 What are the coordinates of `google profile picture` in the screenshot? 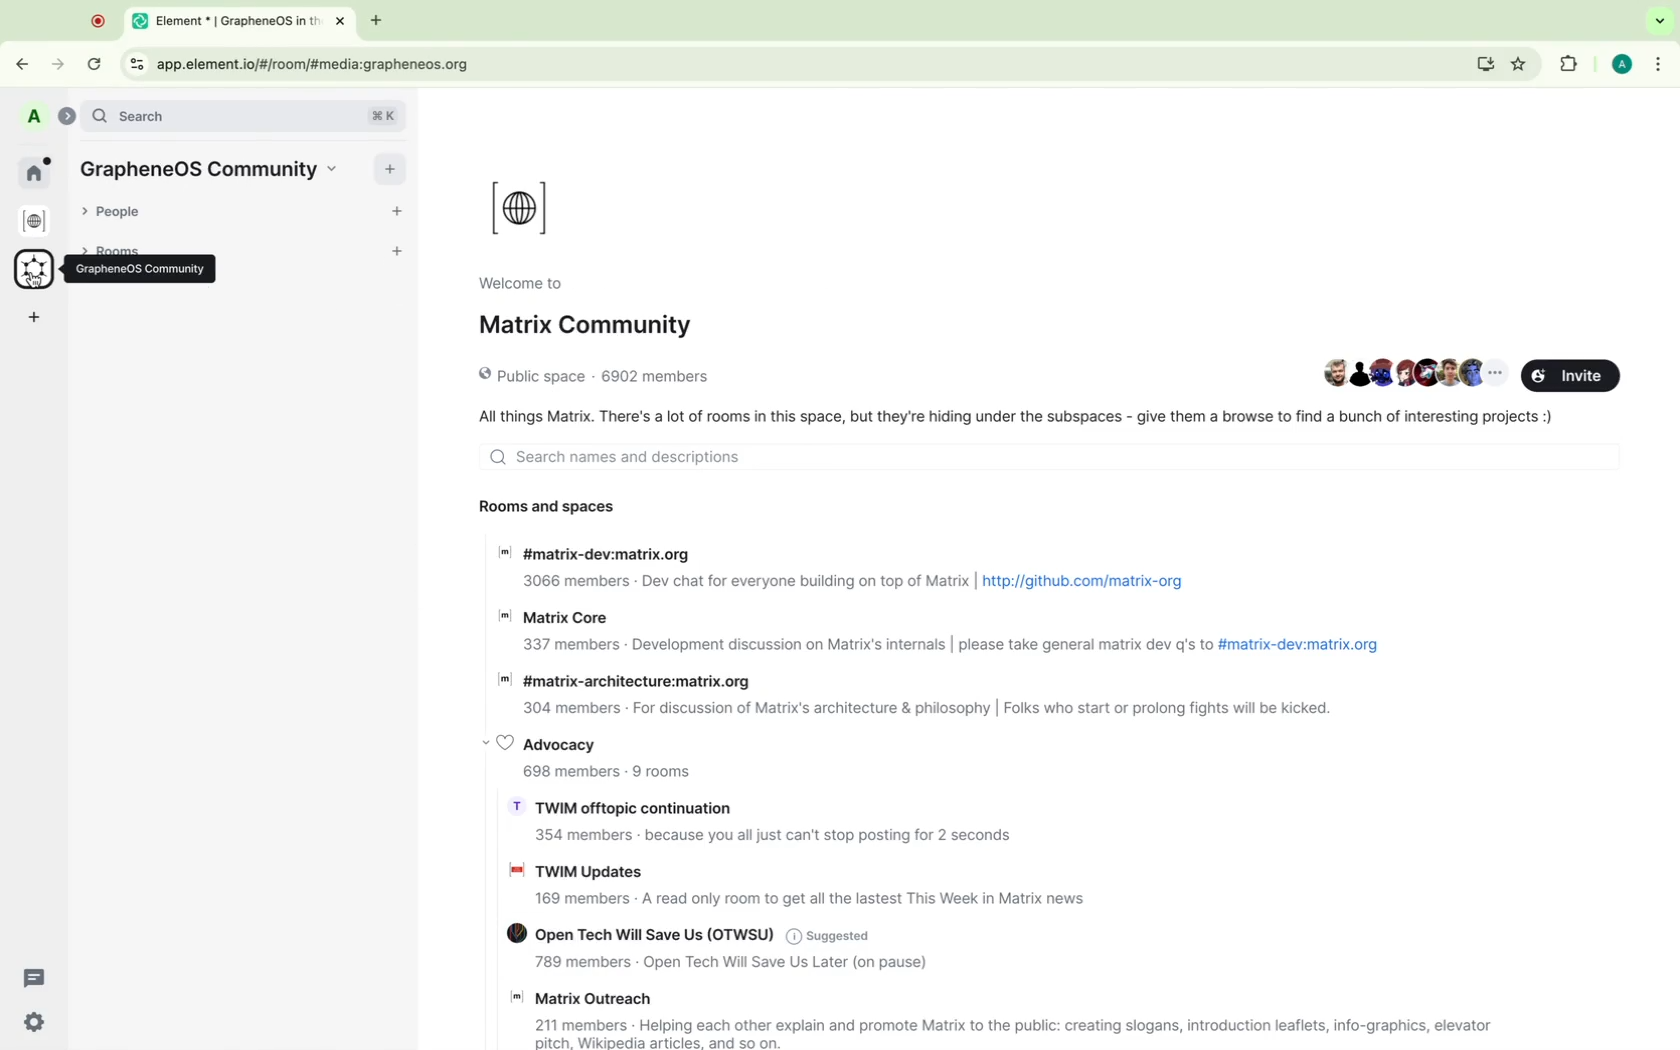 It's located at (1619, 63).